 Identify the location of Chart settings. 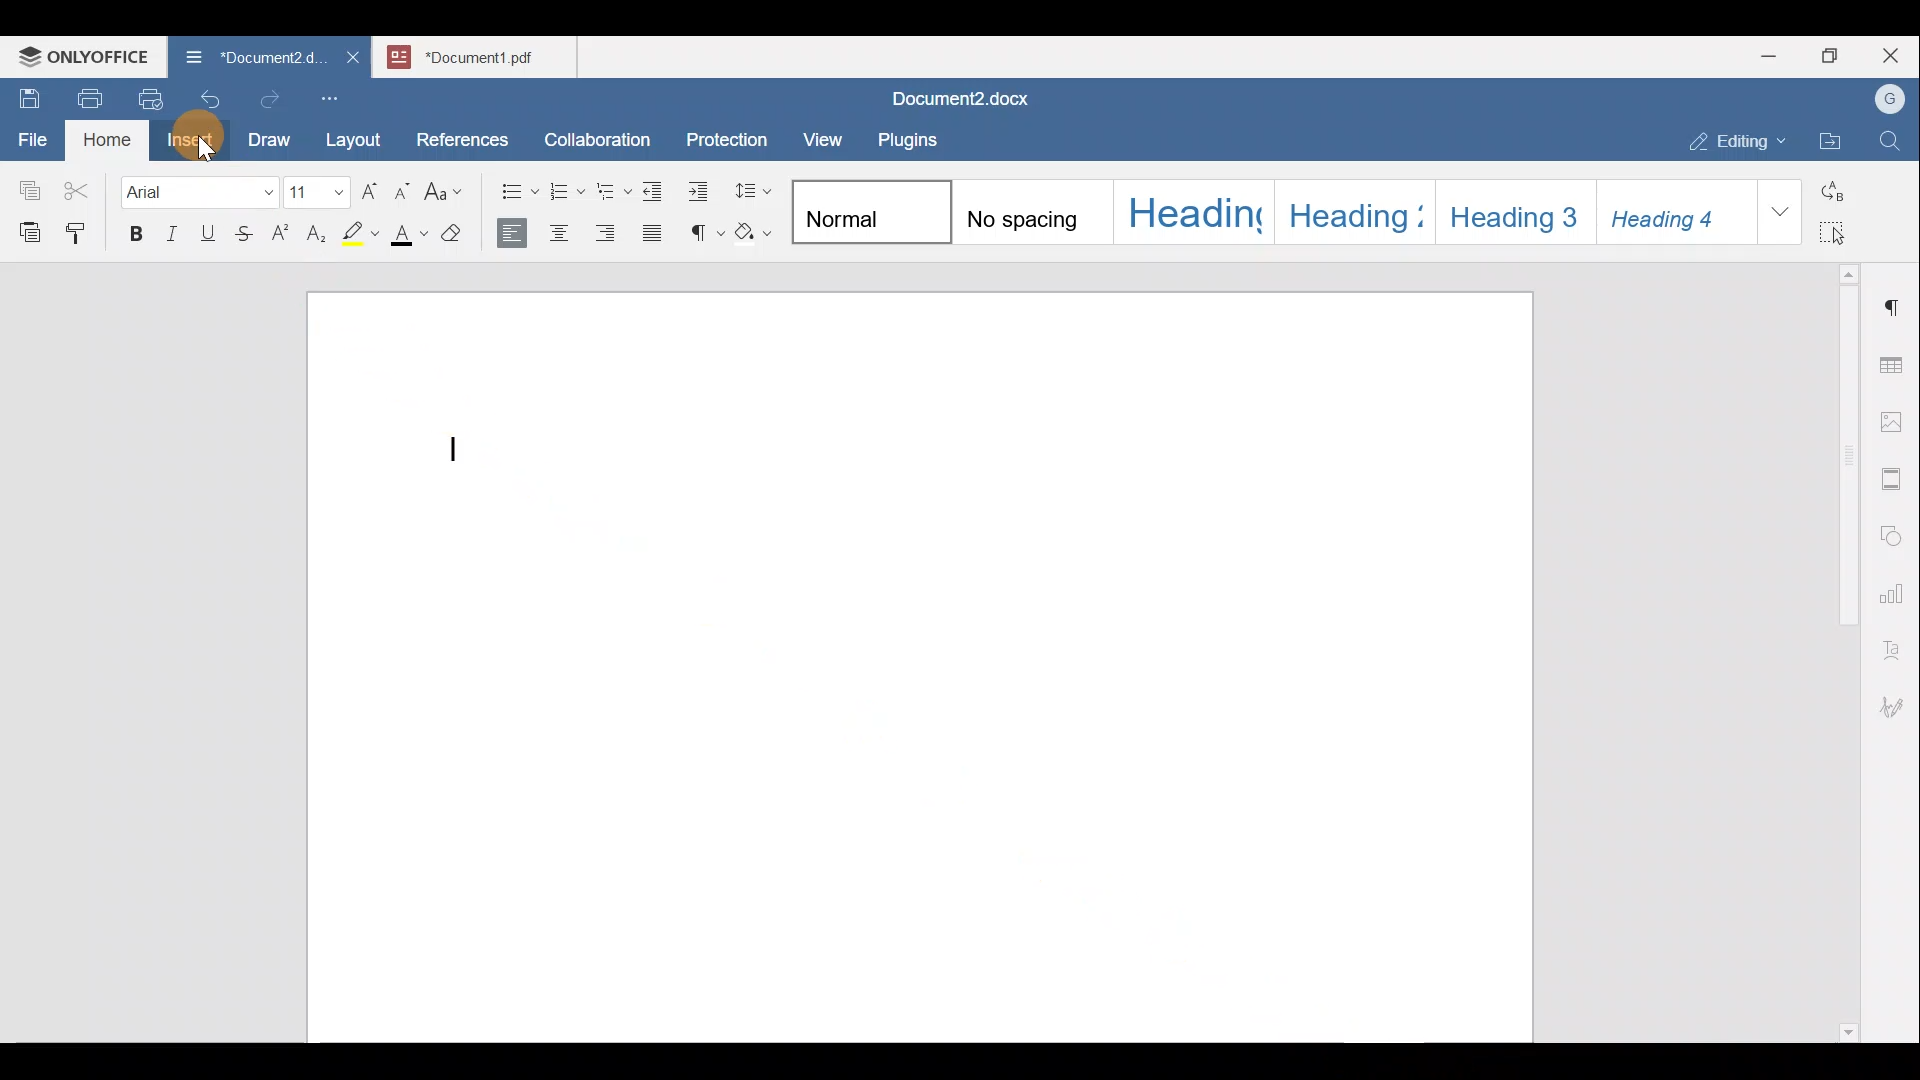
(1896, 585).